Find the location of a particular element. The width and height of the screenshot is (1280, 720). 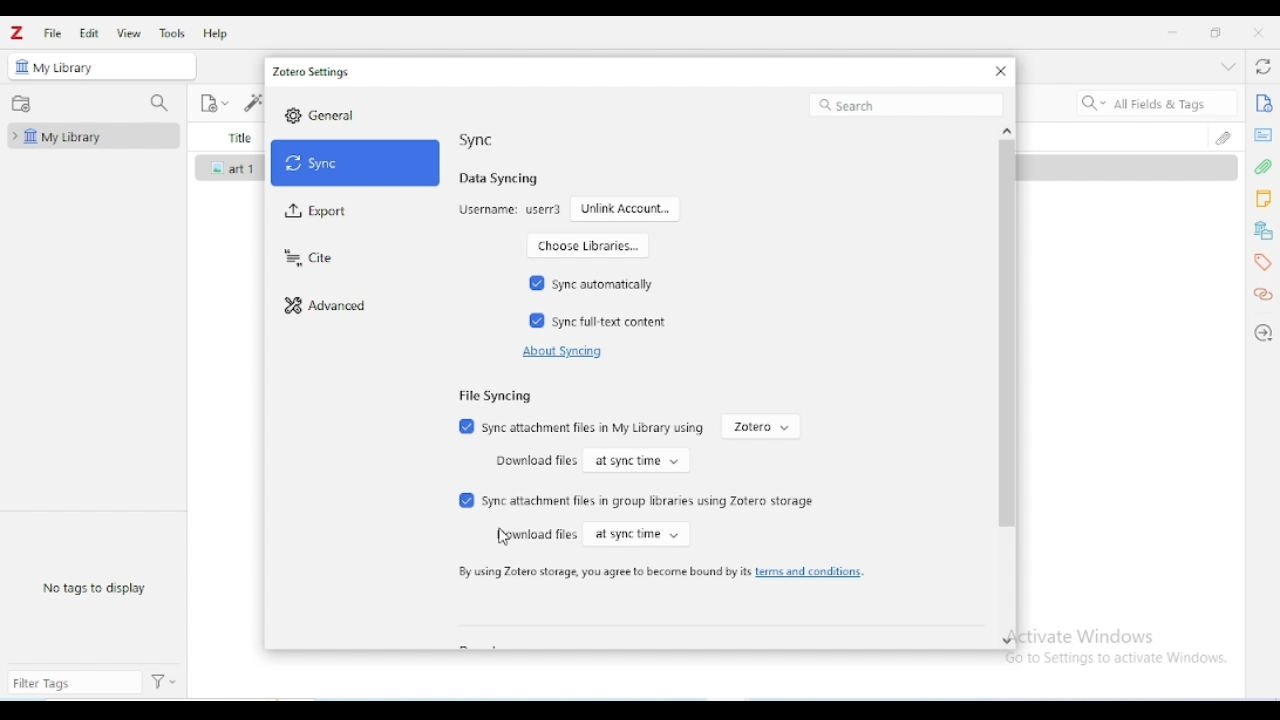

close is located at coordinates (1259, 32).